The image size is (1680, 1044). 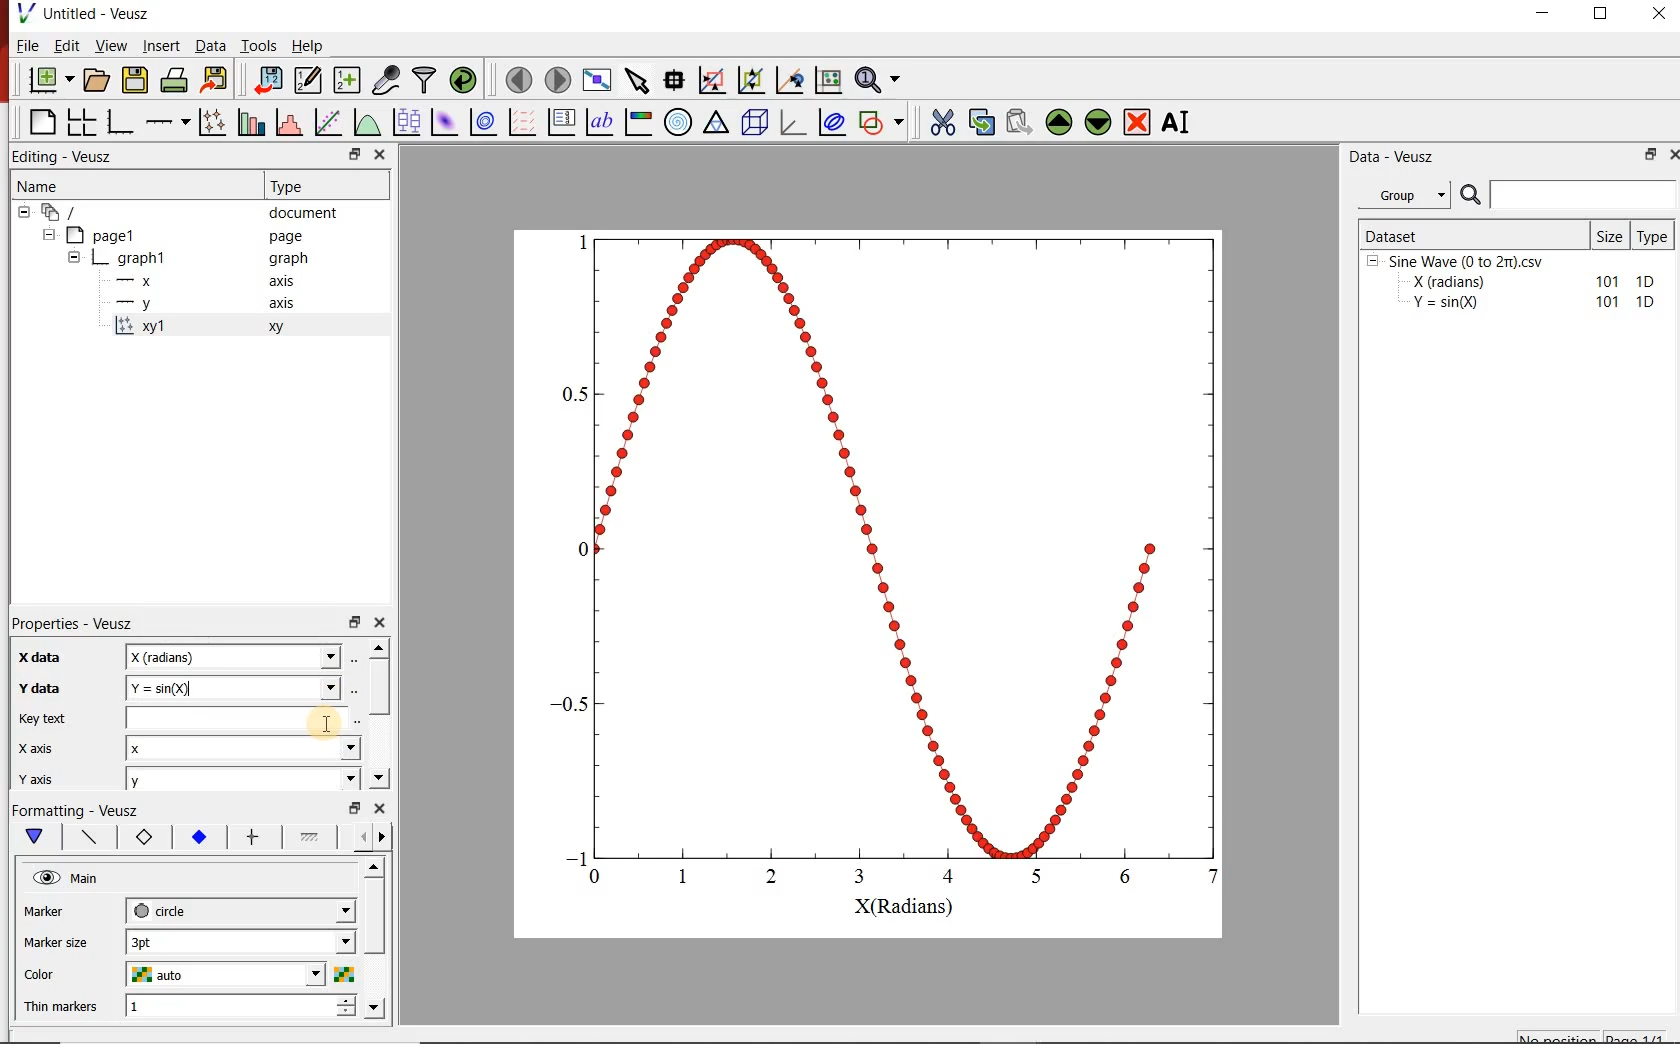 What do you see at coordinates (1602, 14) in the screenshot?
I see `Maximize` at bounding box center [1602, 14].